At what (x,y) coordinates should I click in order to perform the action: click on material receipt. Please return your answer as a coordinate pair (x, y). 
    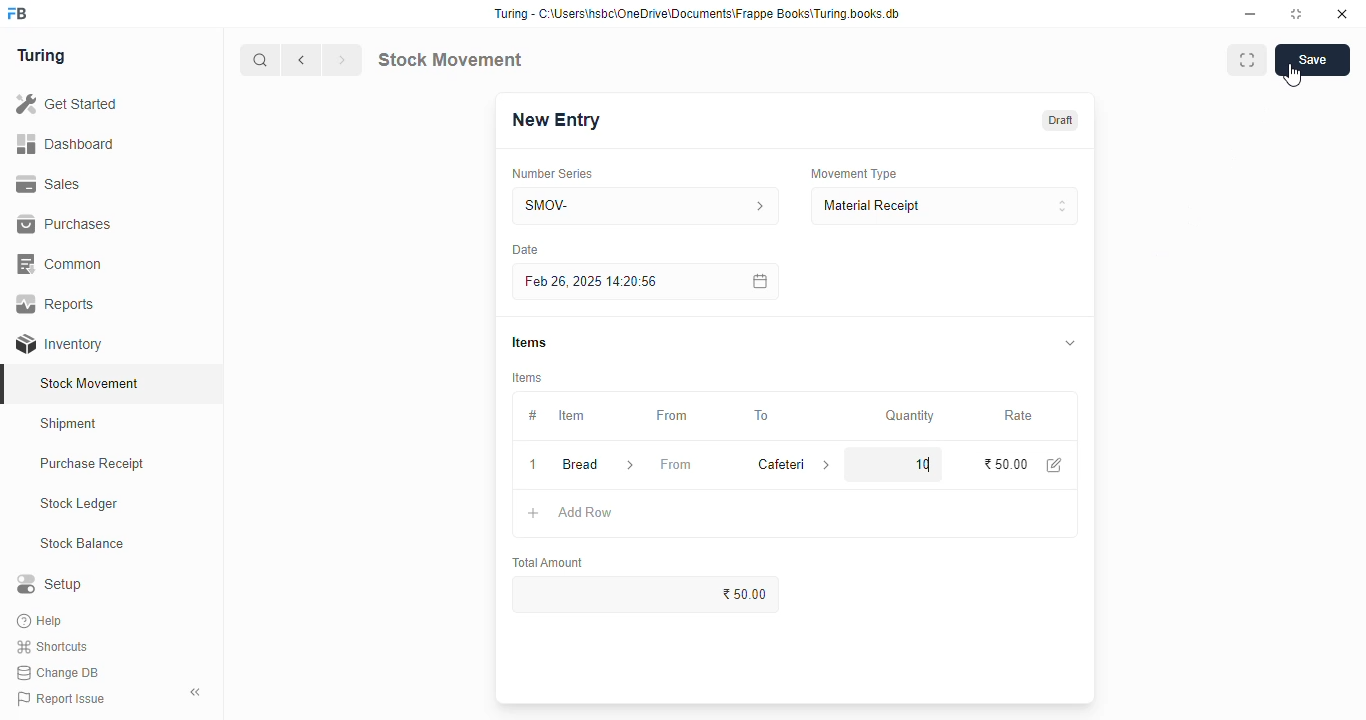
    Looking at the image, I should click on (944, 206).